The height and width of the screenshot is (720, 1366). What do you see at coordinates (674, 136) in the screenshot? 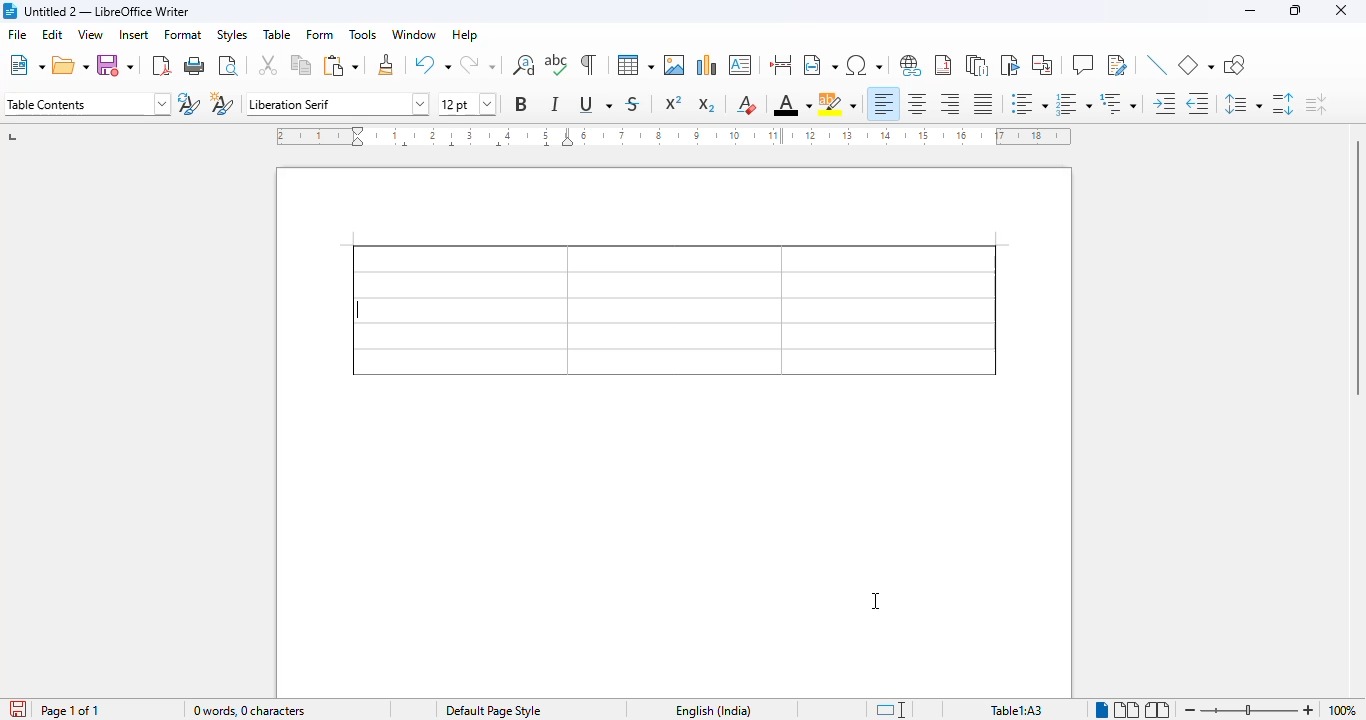
I see `ruler` at bounding box center [674, 136].